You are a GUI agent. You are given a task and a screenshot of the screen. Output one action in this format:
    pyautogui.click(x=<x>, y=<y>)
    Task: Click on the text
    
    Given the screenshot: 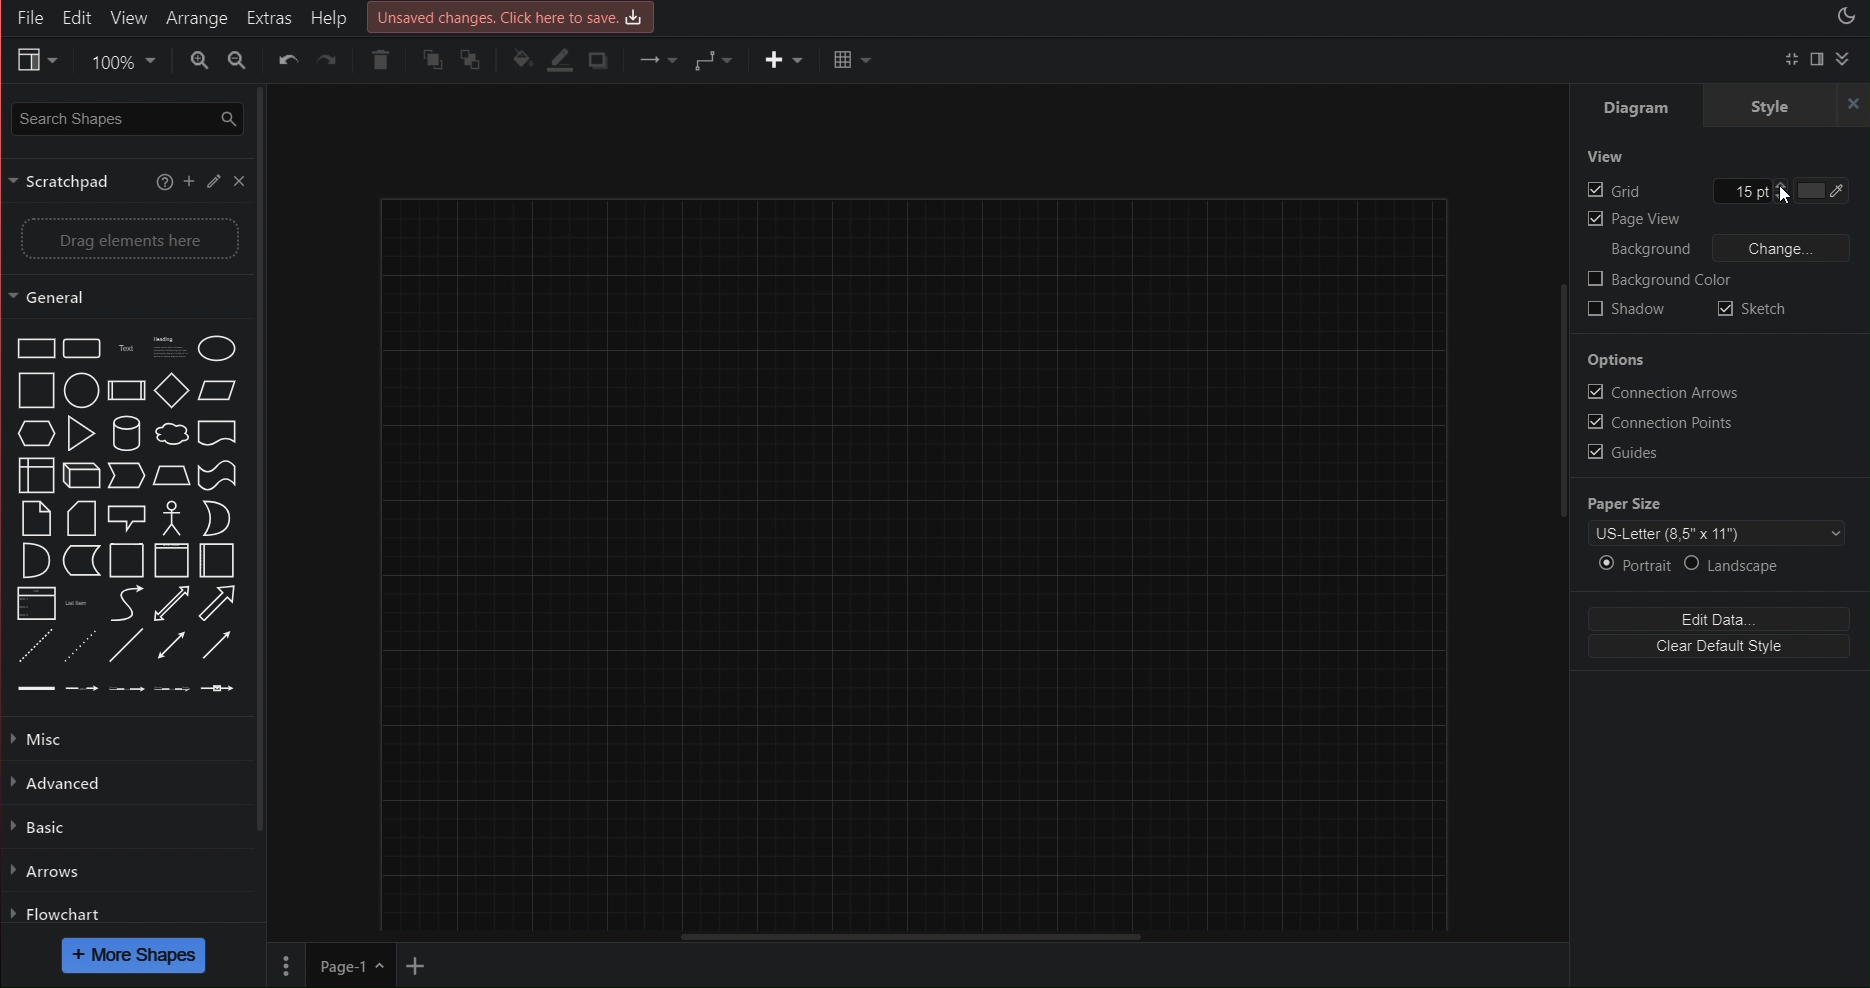 What is the action you would take?
    pyautogui.click(x=123, y=343)
    